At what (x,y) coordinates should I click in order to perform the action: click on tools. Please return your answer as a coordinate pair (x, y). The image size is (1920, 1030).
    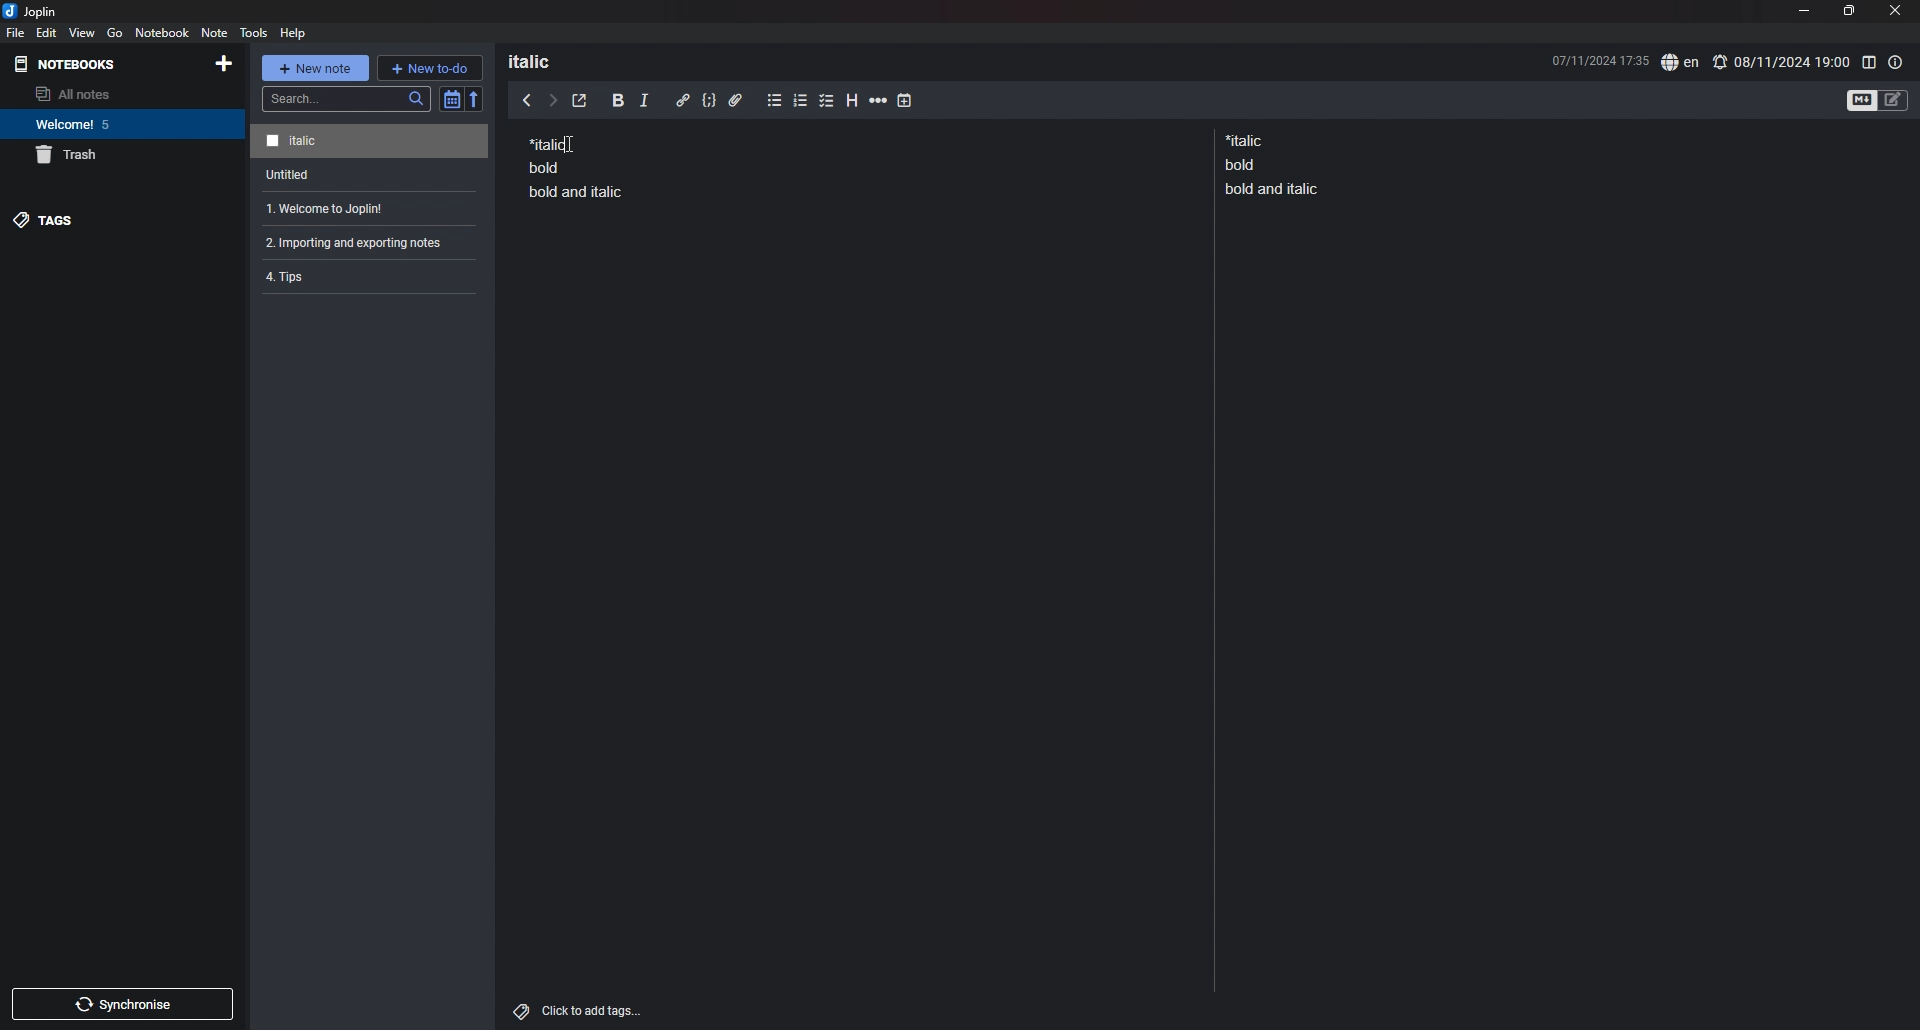
    Looking at the image, I should click on (254, 32).